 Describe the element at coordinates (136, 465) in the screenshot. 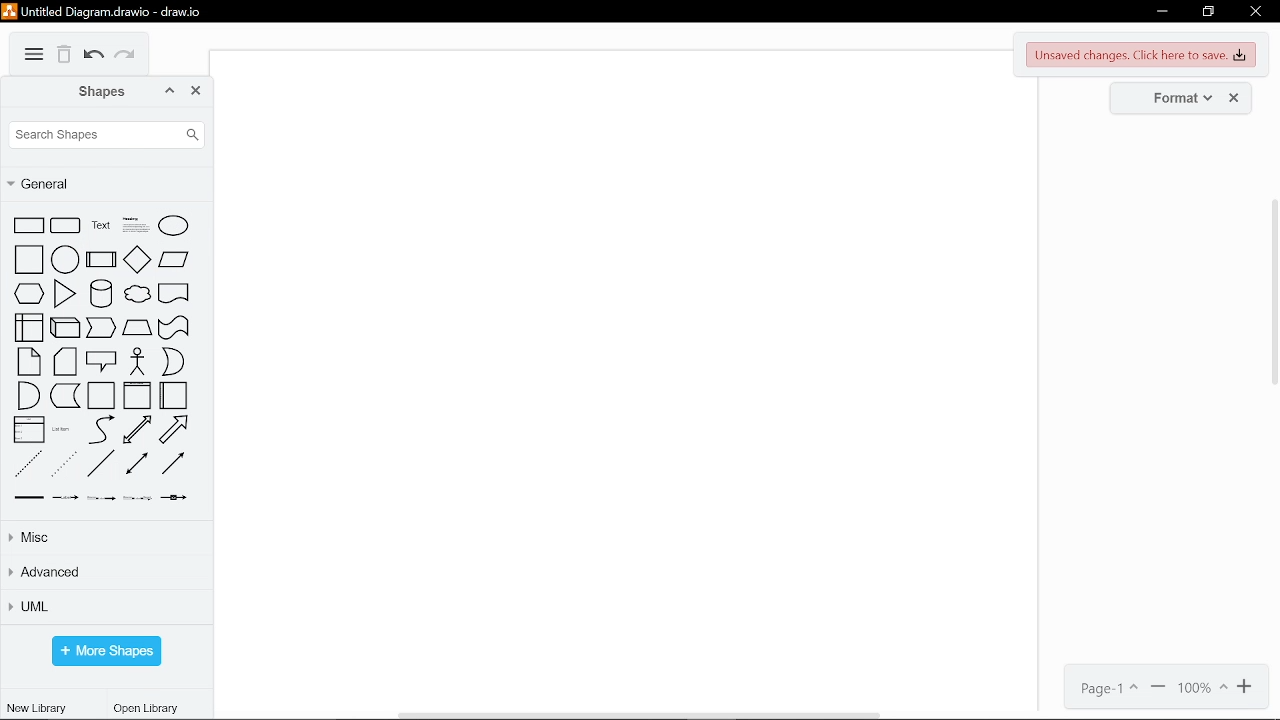

I see `bidirectional connector` at that location.